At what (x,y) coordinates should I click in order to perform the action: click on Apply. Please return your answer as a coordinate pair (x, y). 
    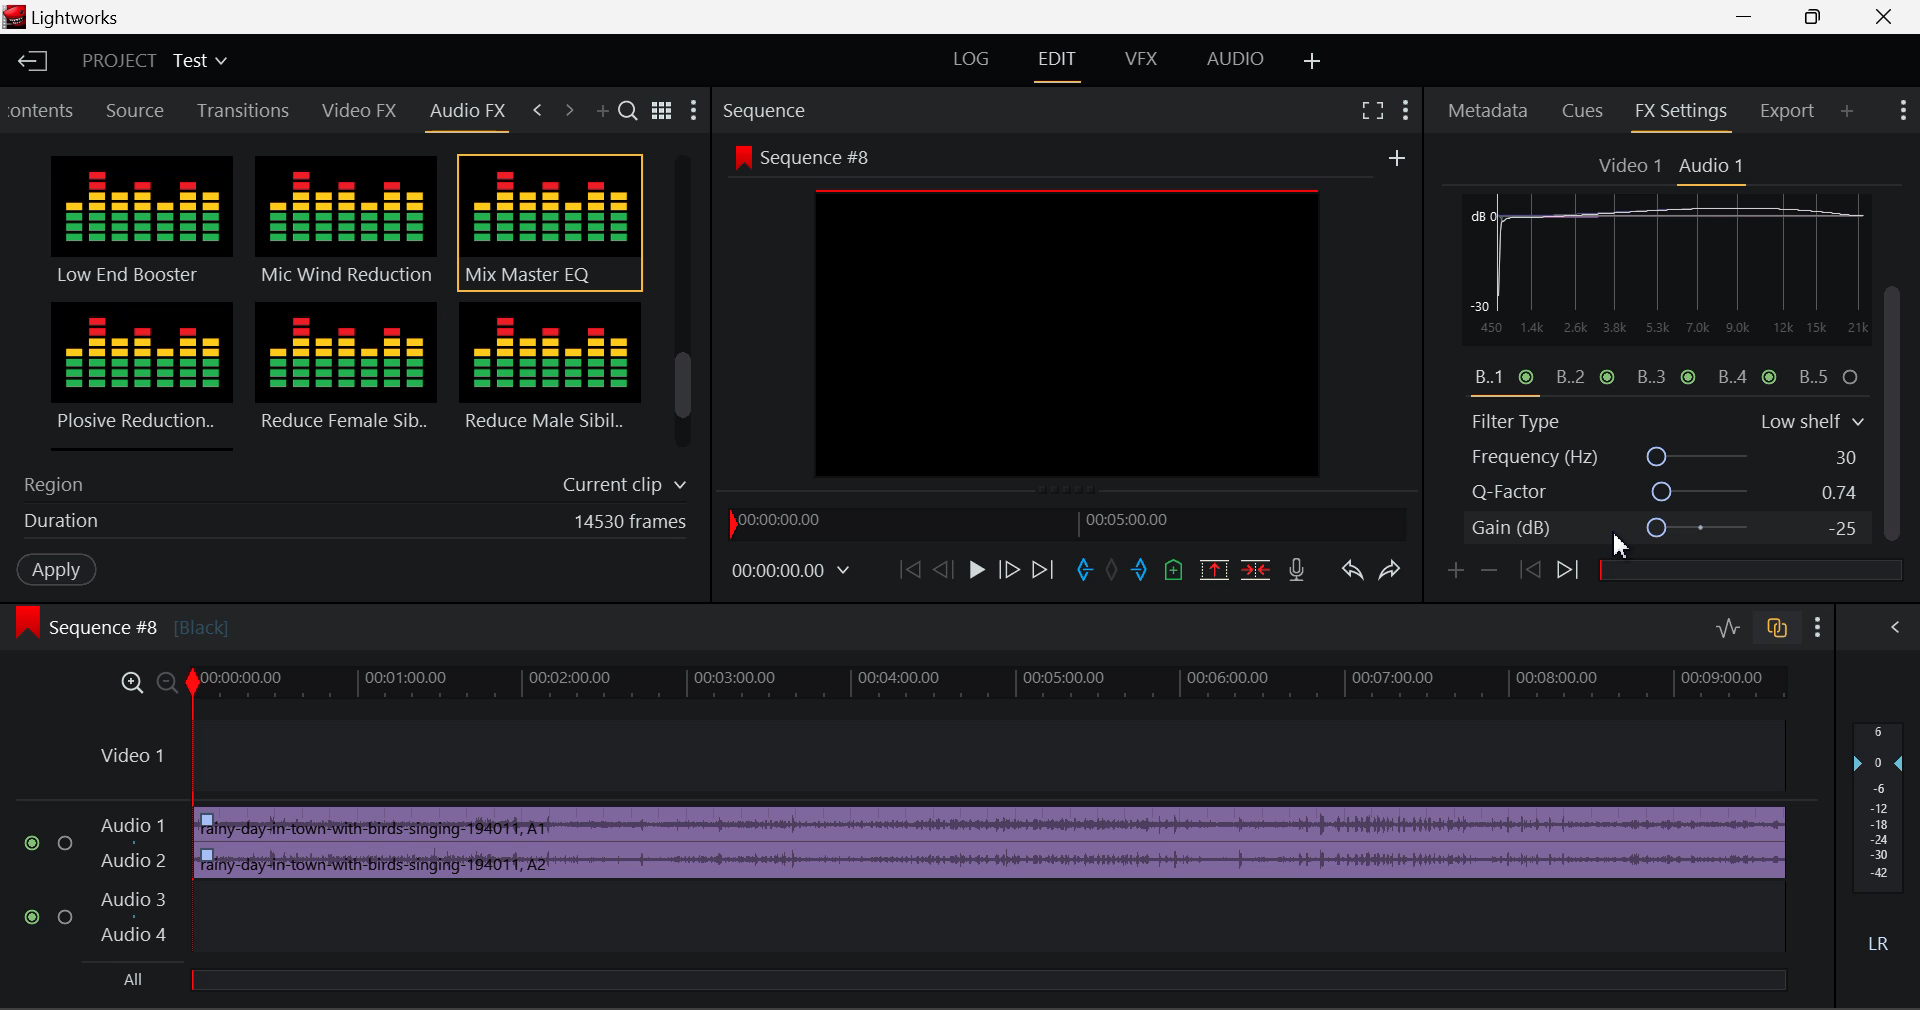
    Looking at the image, I should click on (56, 570).